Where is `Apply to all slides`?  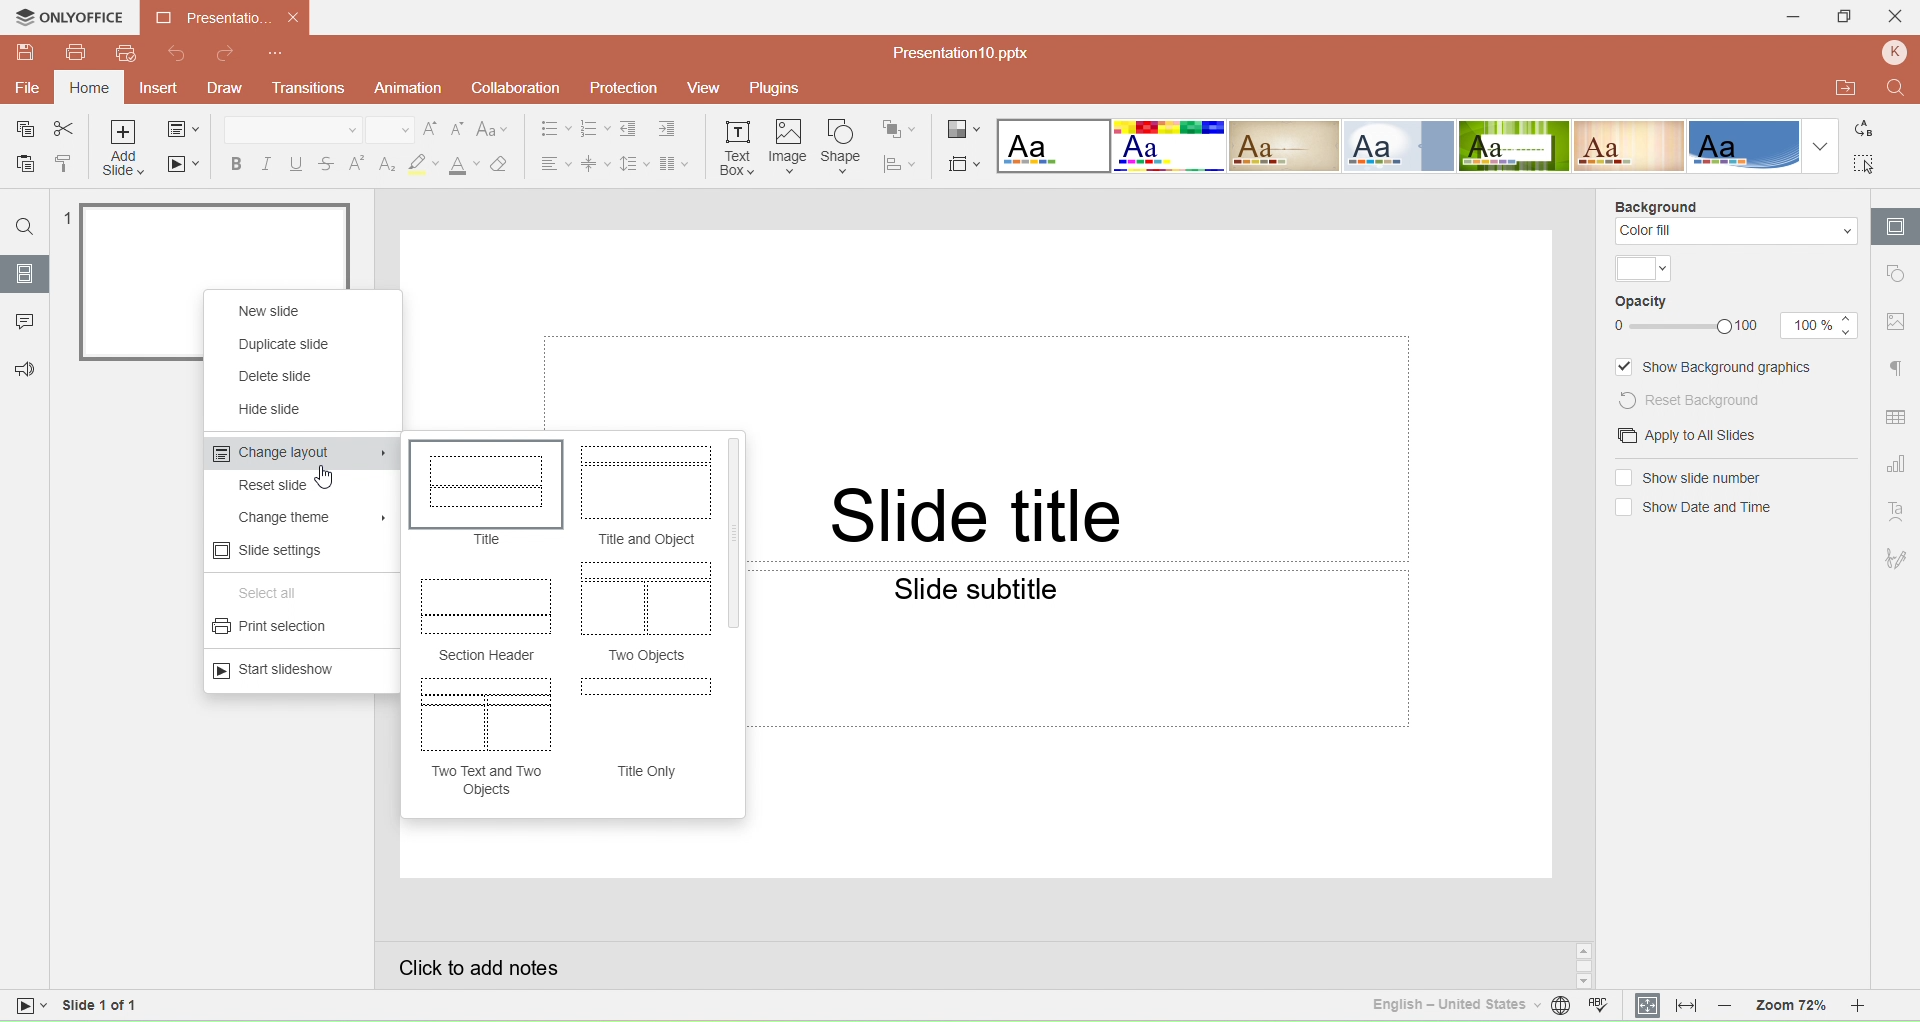
Apply to all slides is located at coordinates (1680, 436).